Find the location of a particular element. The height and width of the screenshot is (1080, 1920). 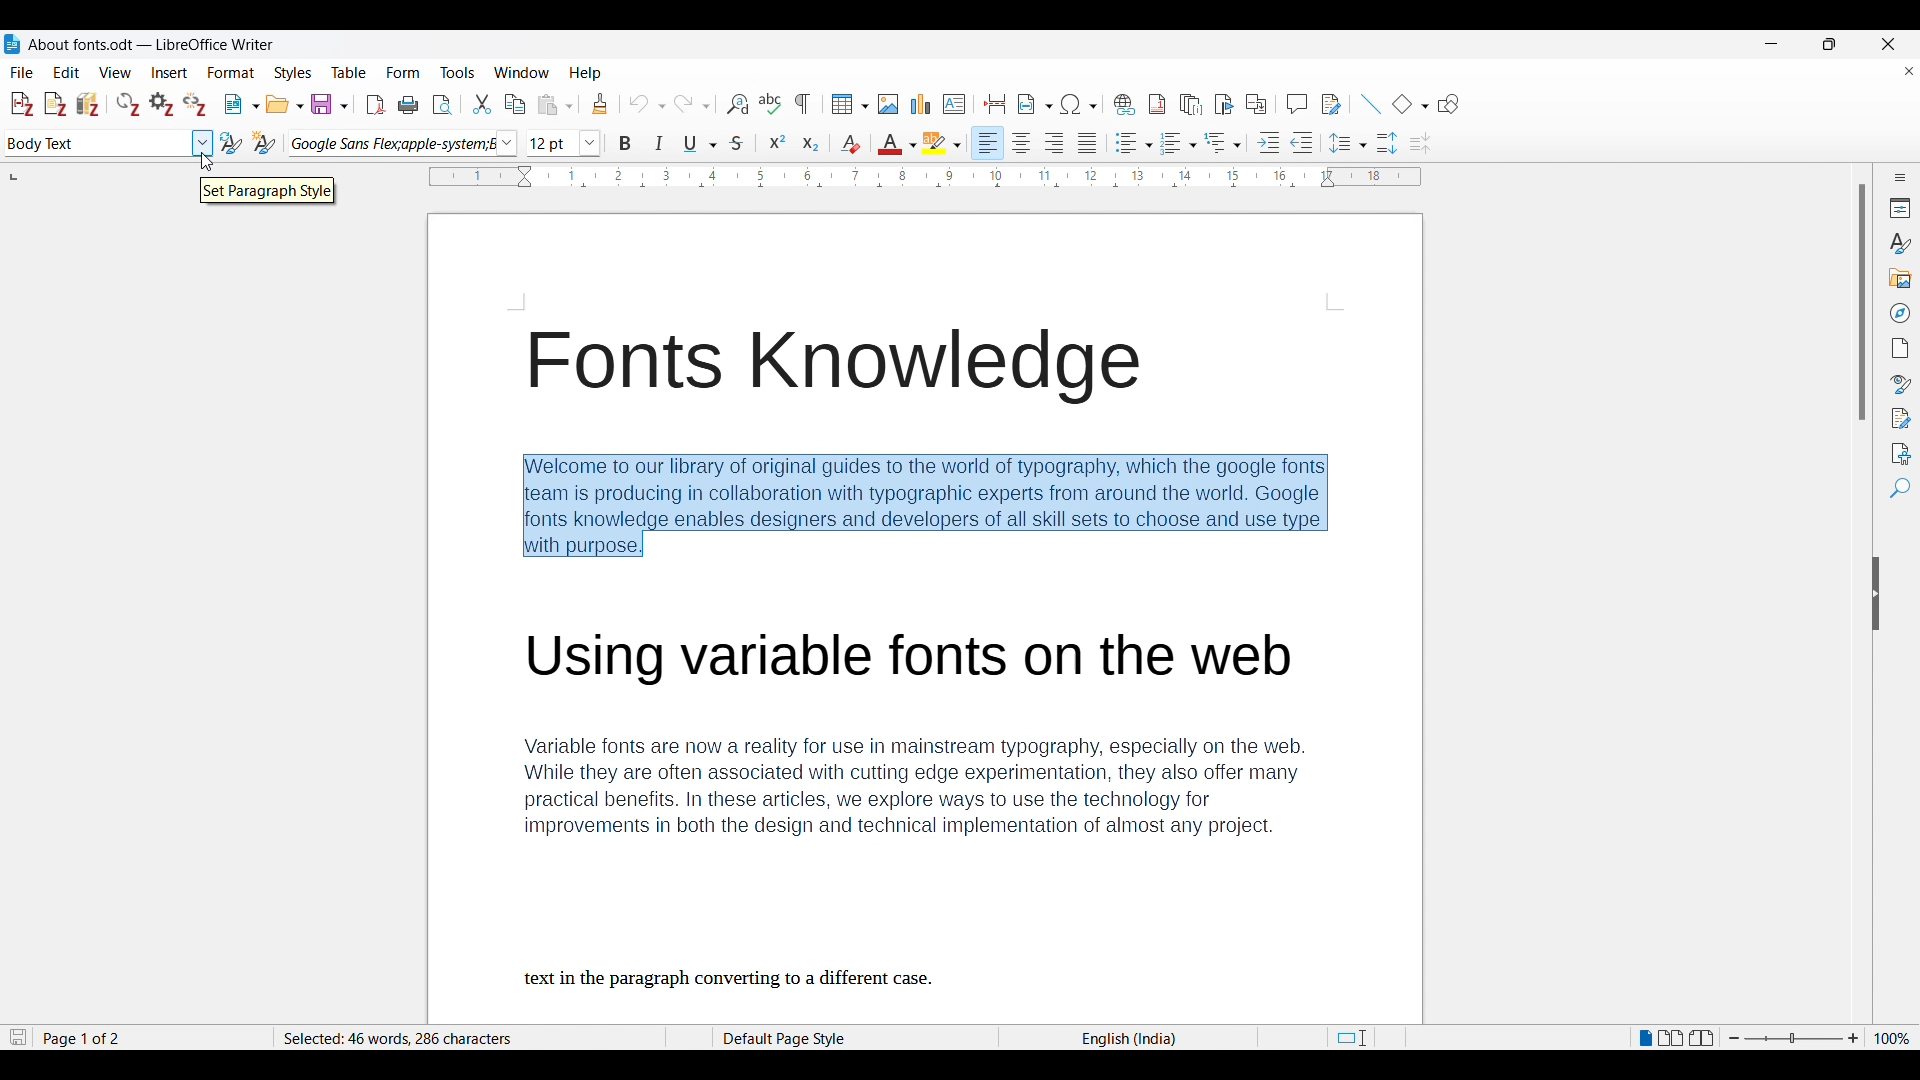

Text color options is located at coordinates (898, 143).